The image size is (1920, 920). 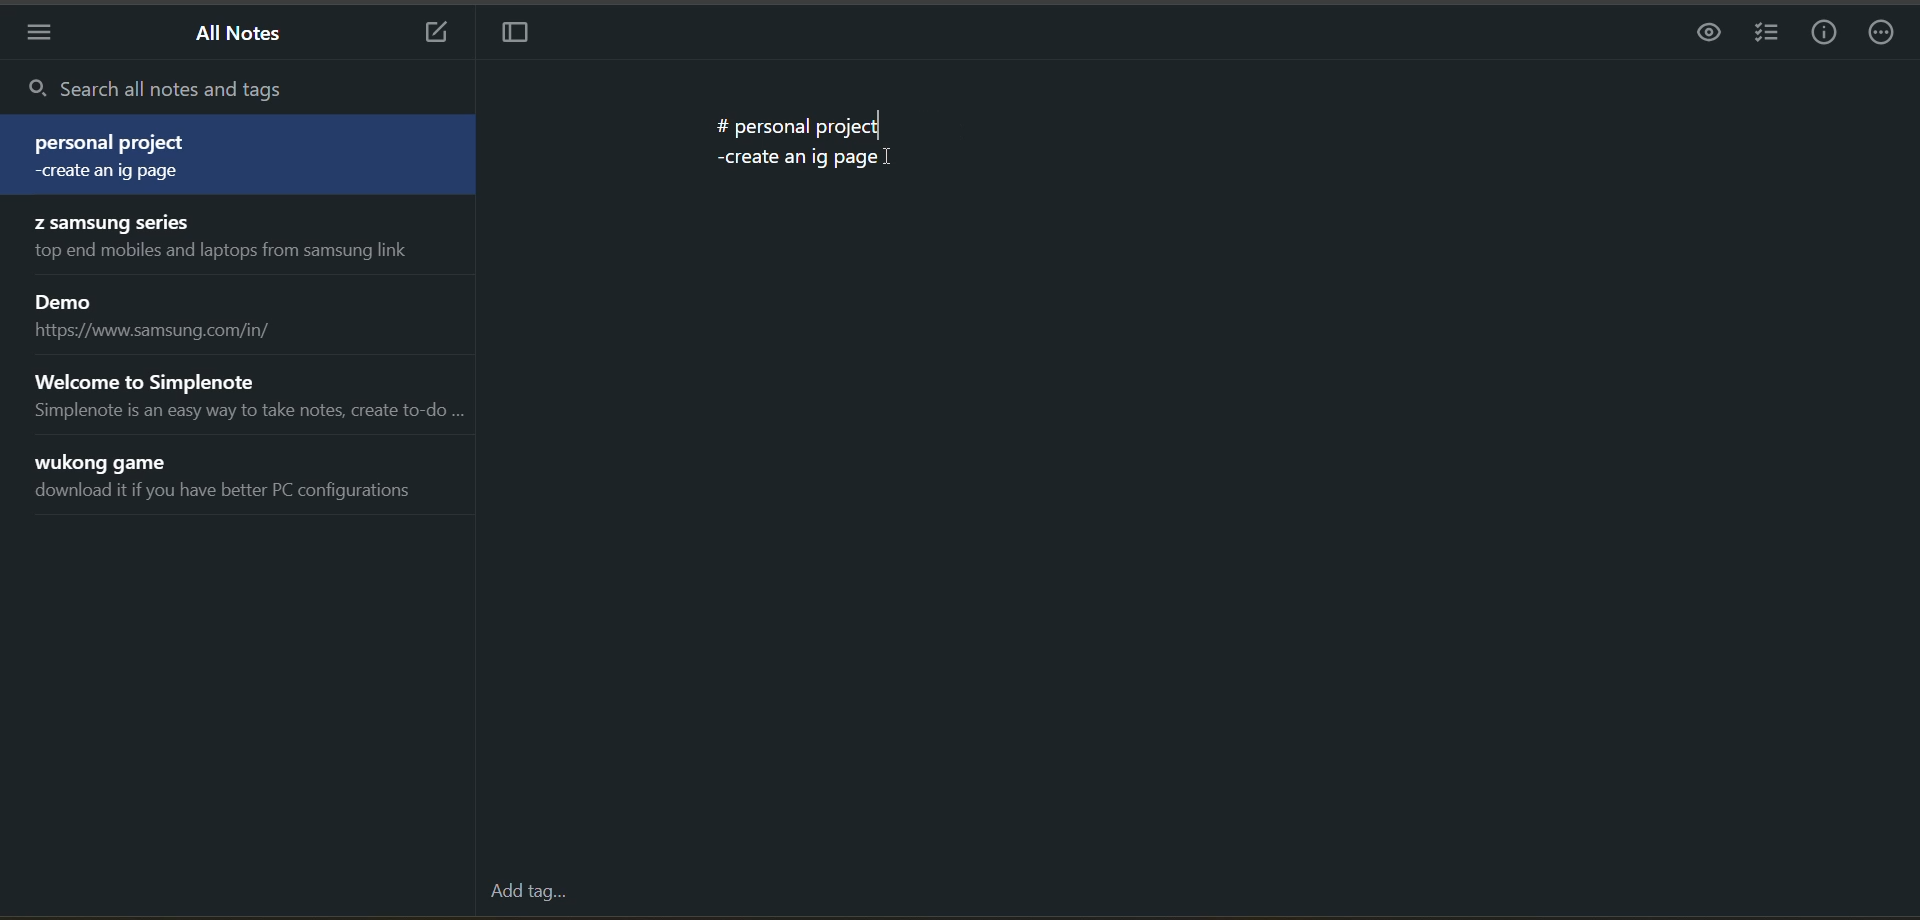 What do you see at coordinates (232, 475) in the screenshot?
I see `note title and preview` at bounding box center [232, 475].